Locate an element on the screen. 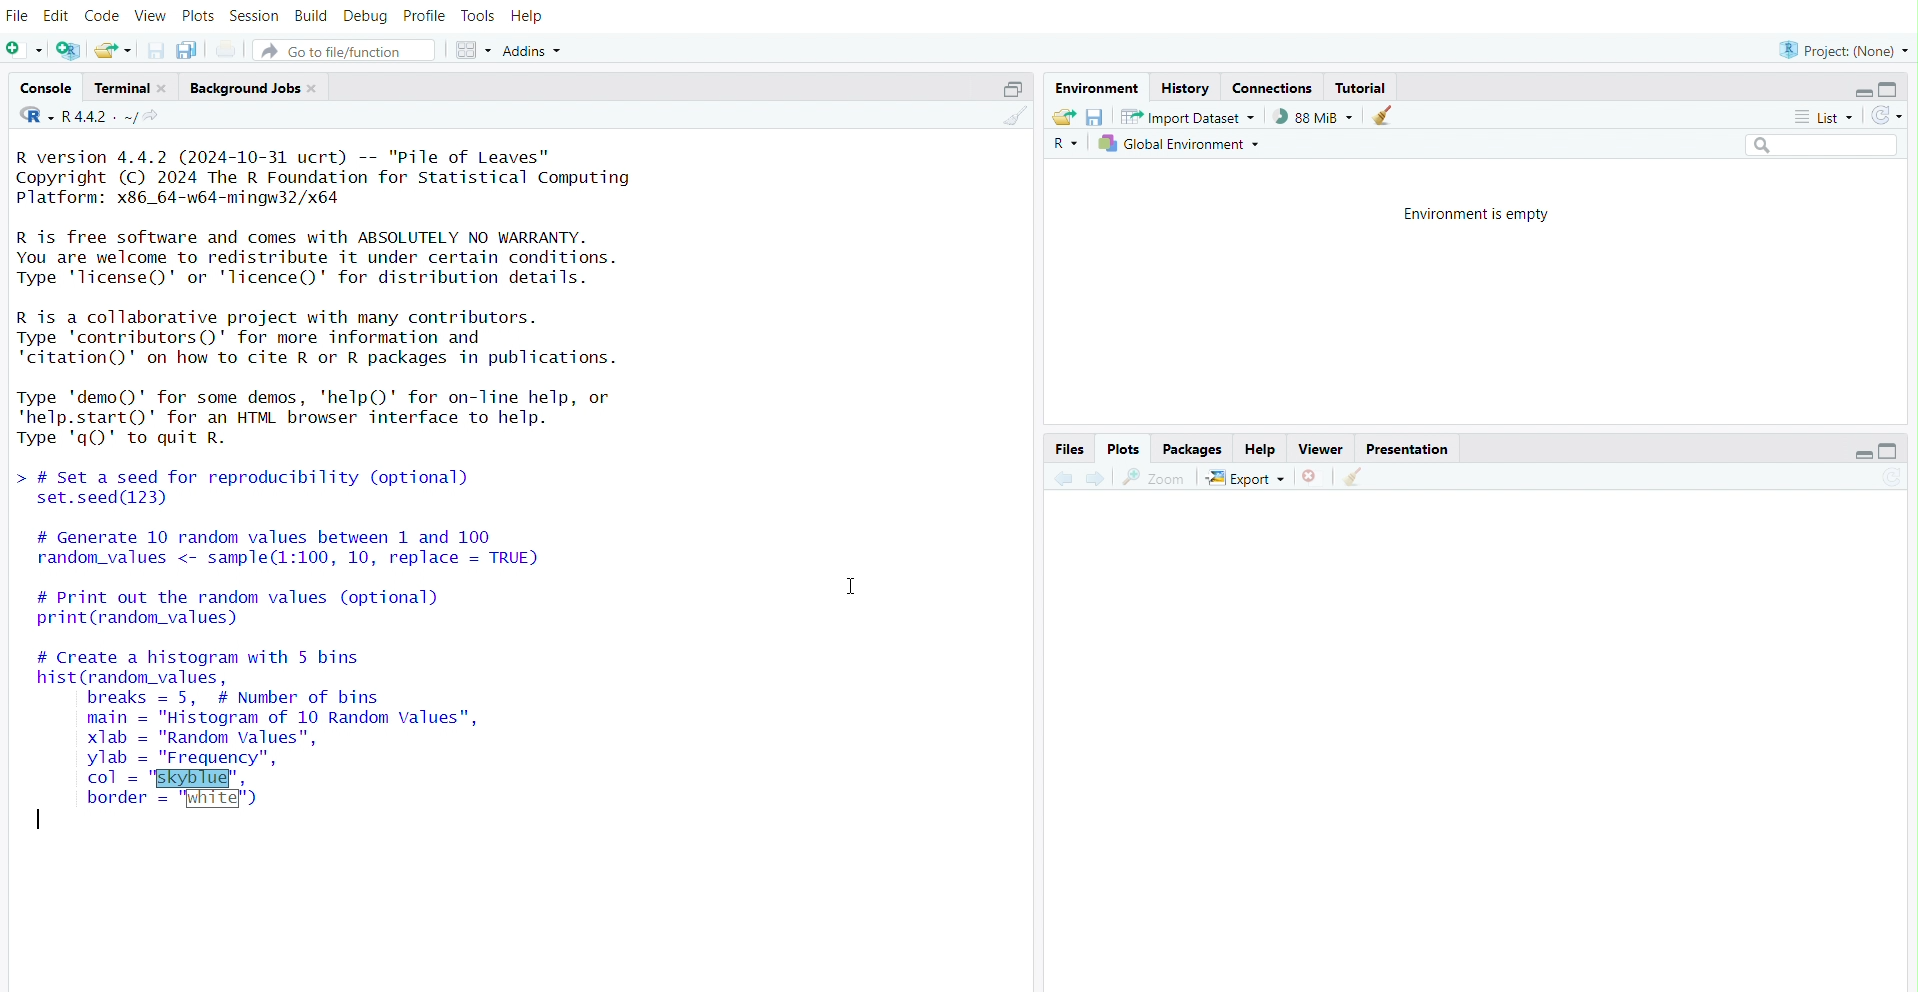  88 MiB is located at coordinates (1313, 116).